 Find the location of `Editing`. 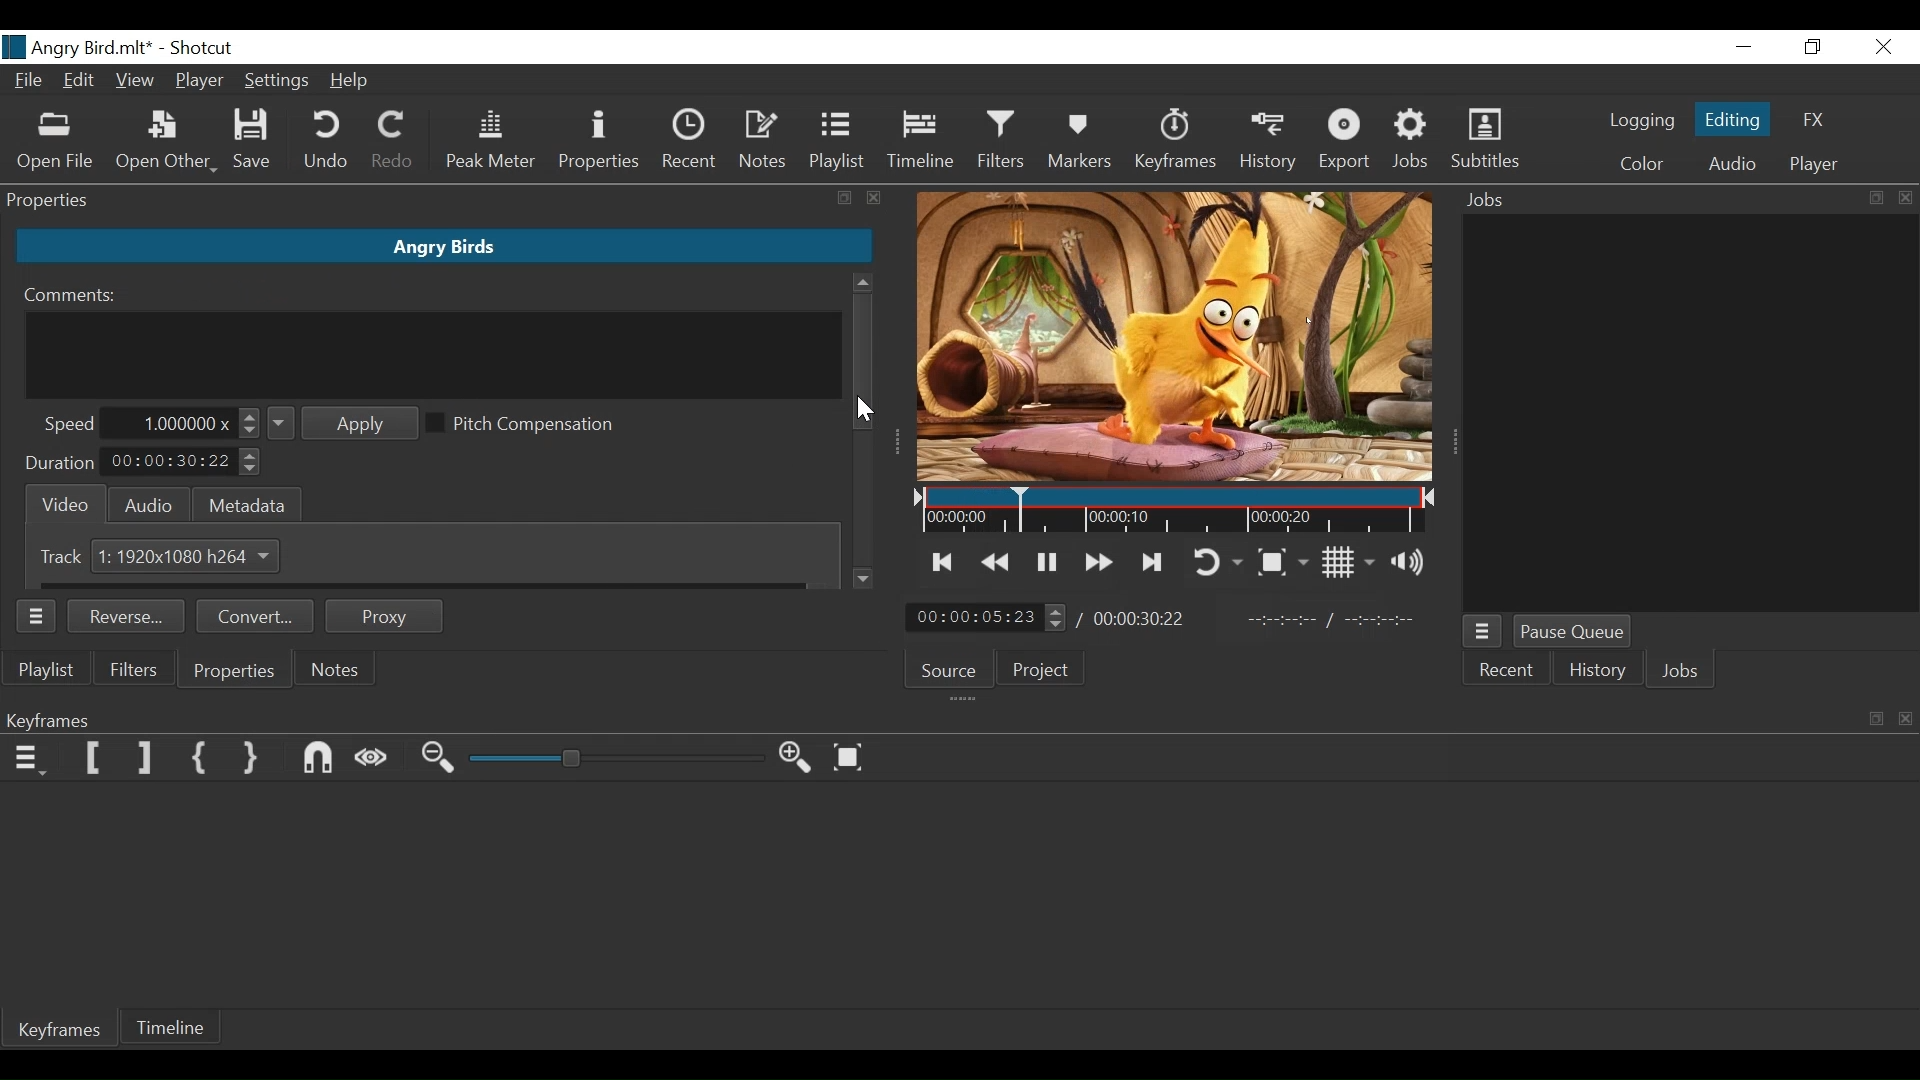

Editing is located at coordinates (1729, 119).